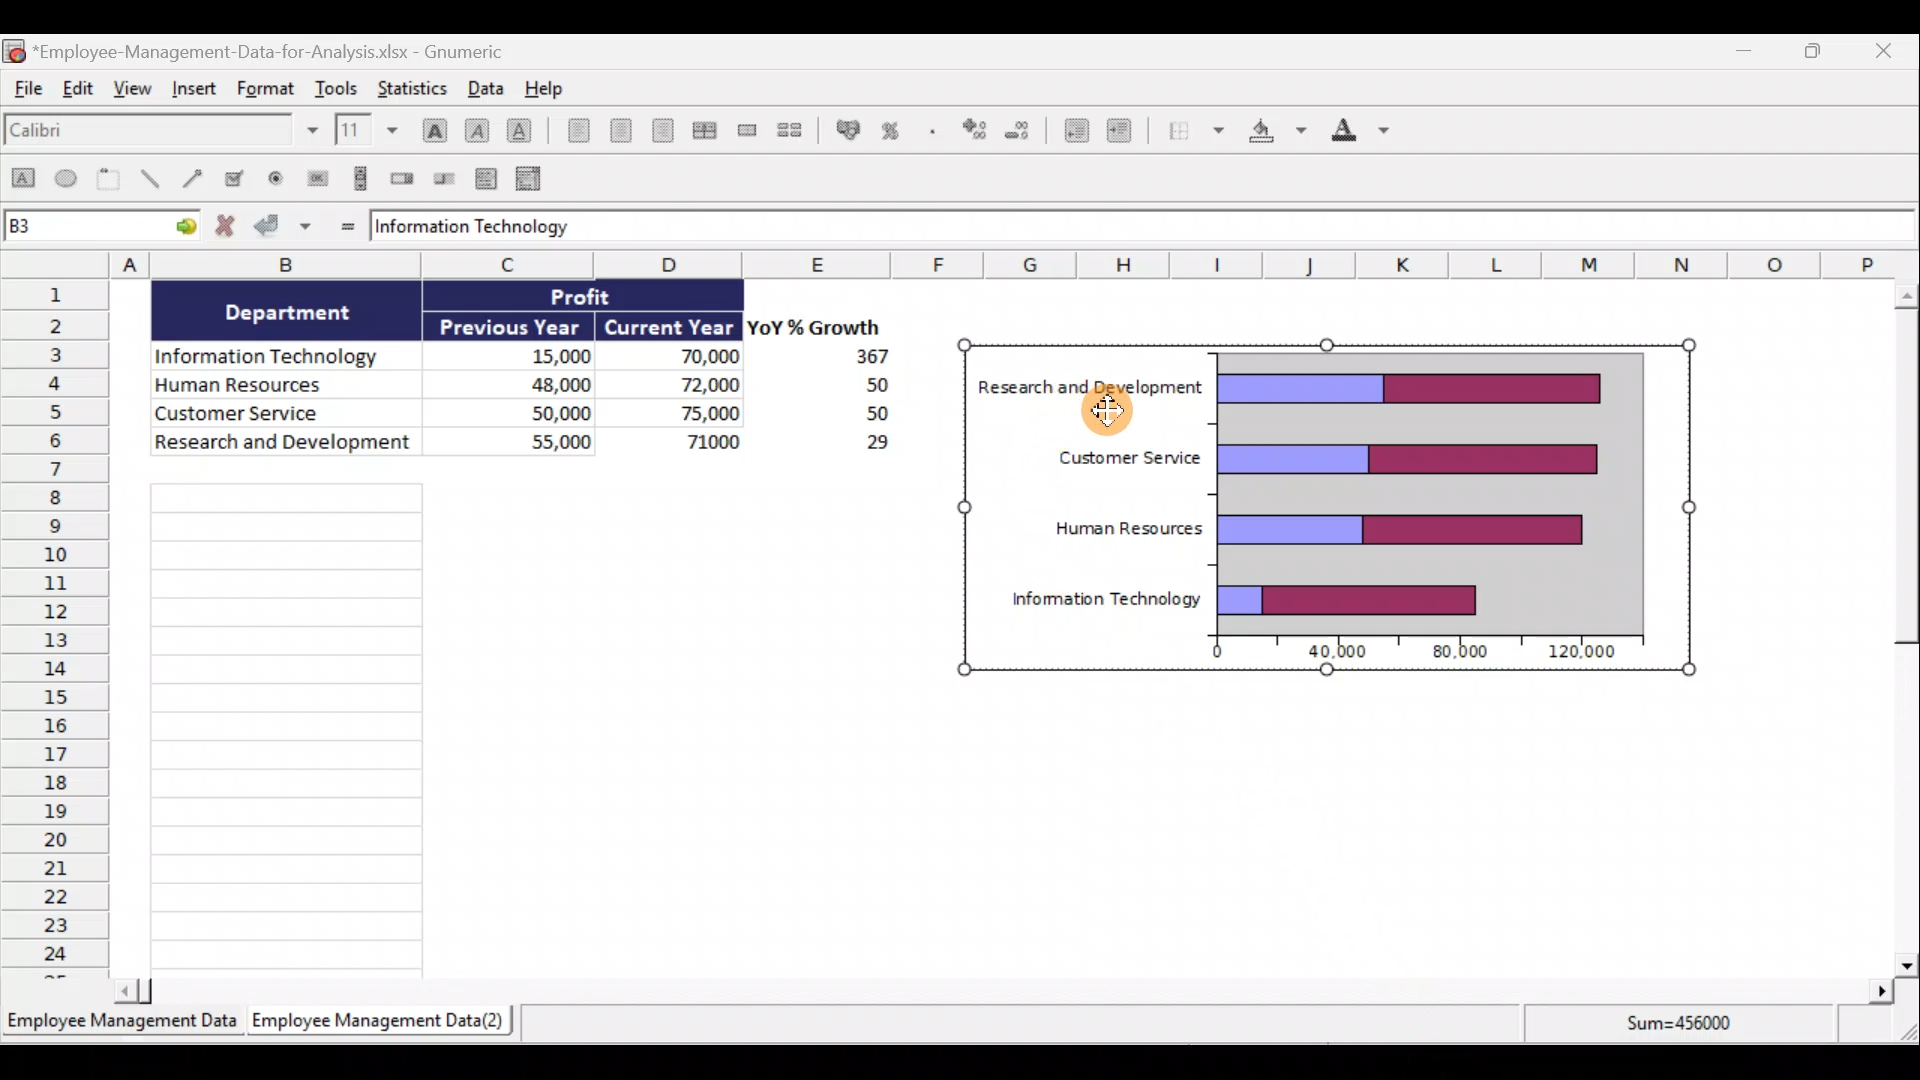 This screenshot has height=1080, width=1920. Describe the element at coordinates (357, 178) in the screenshot. I see `Create a scrollbar` at that location.